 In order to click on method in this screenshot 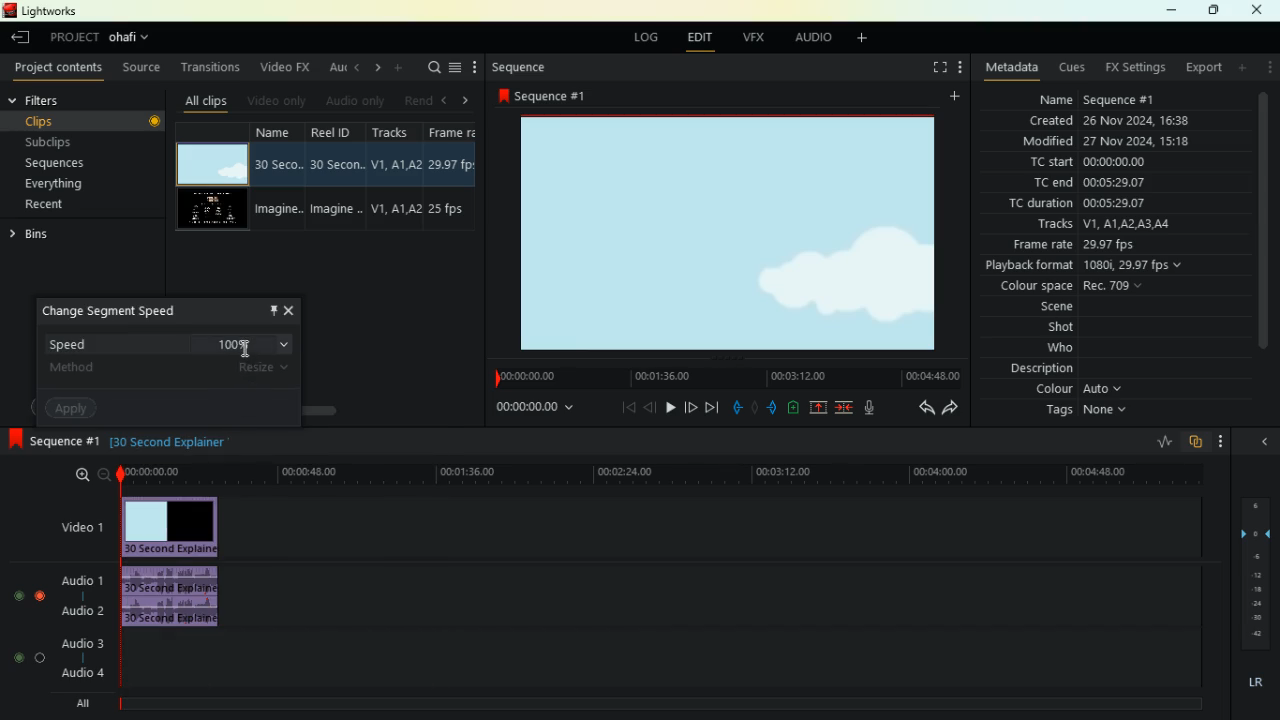, I will do `click(173, 373)`.